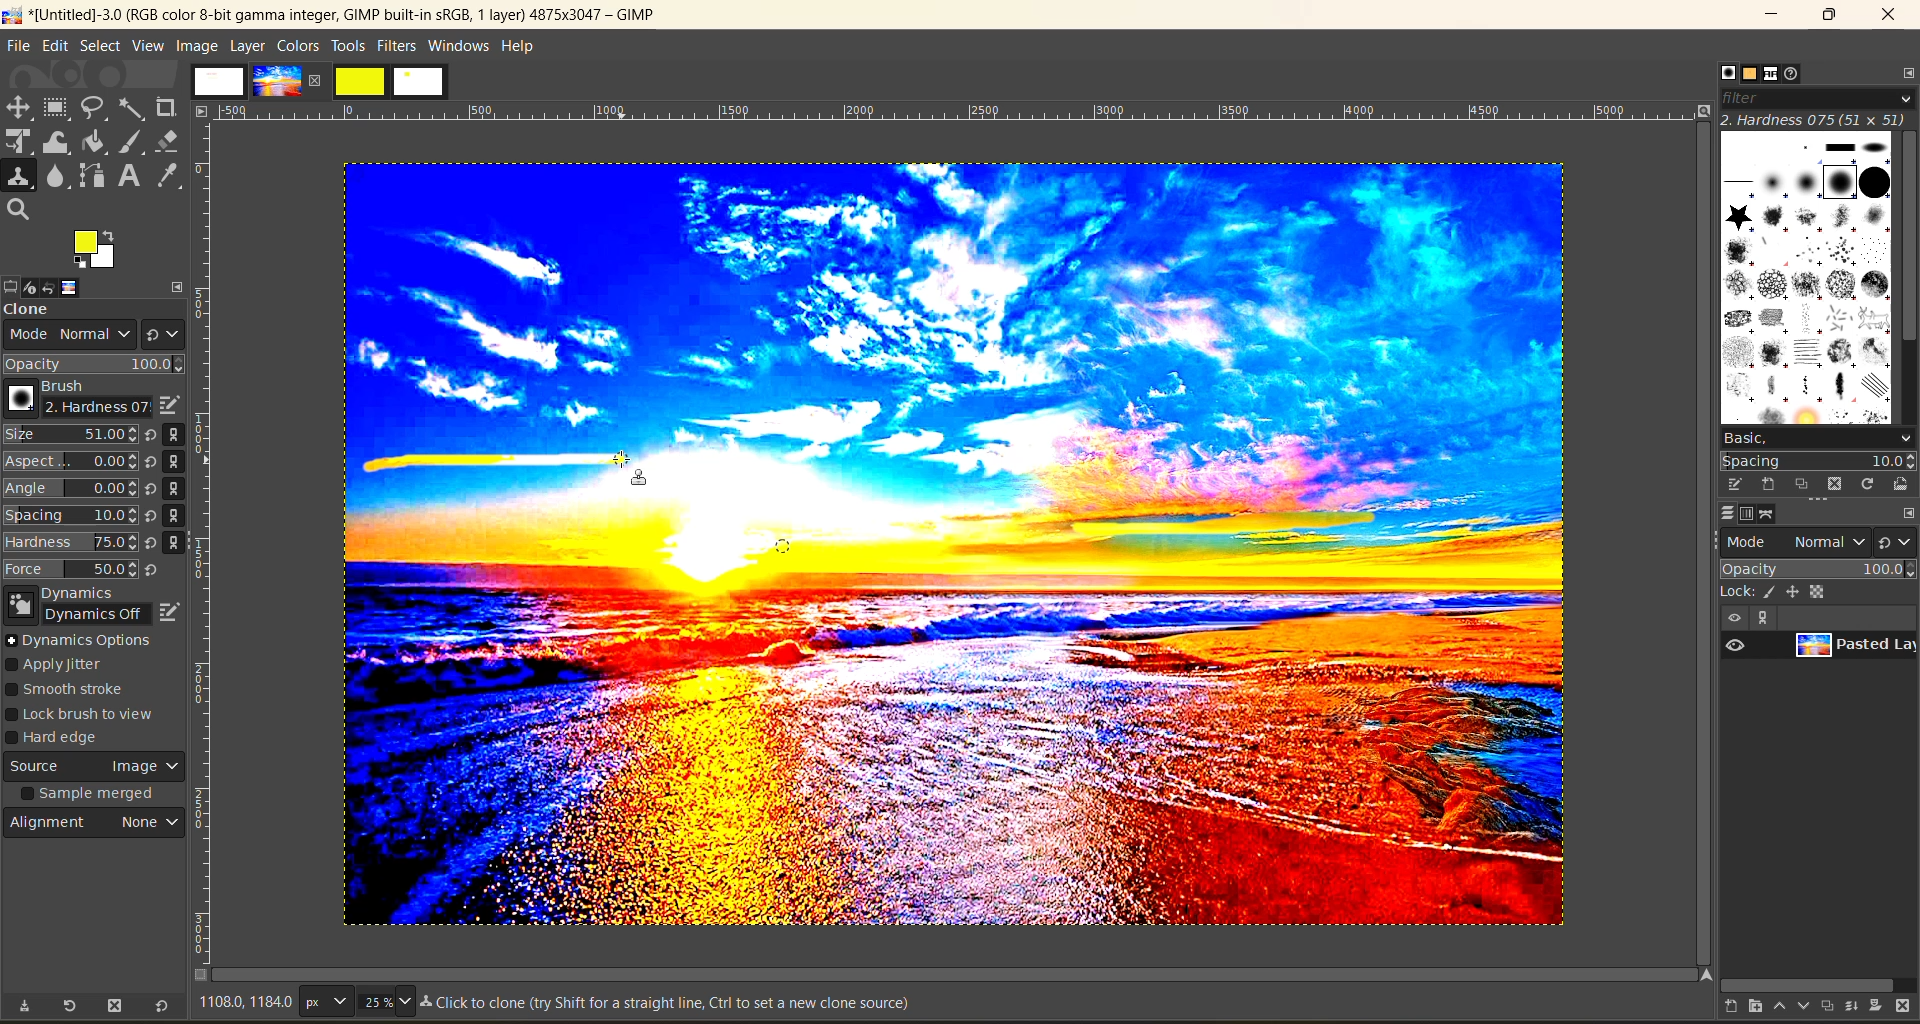 The height and width of the screenshot is (1024, 1920). Describe the element at coordinates (523, 44) in the screenshot. I see `help` at that location.